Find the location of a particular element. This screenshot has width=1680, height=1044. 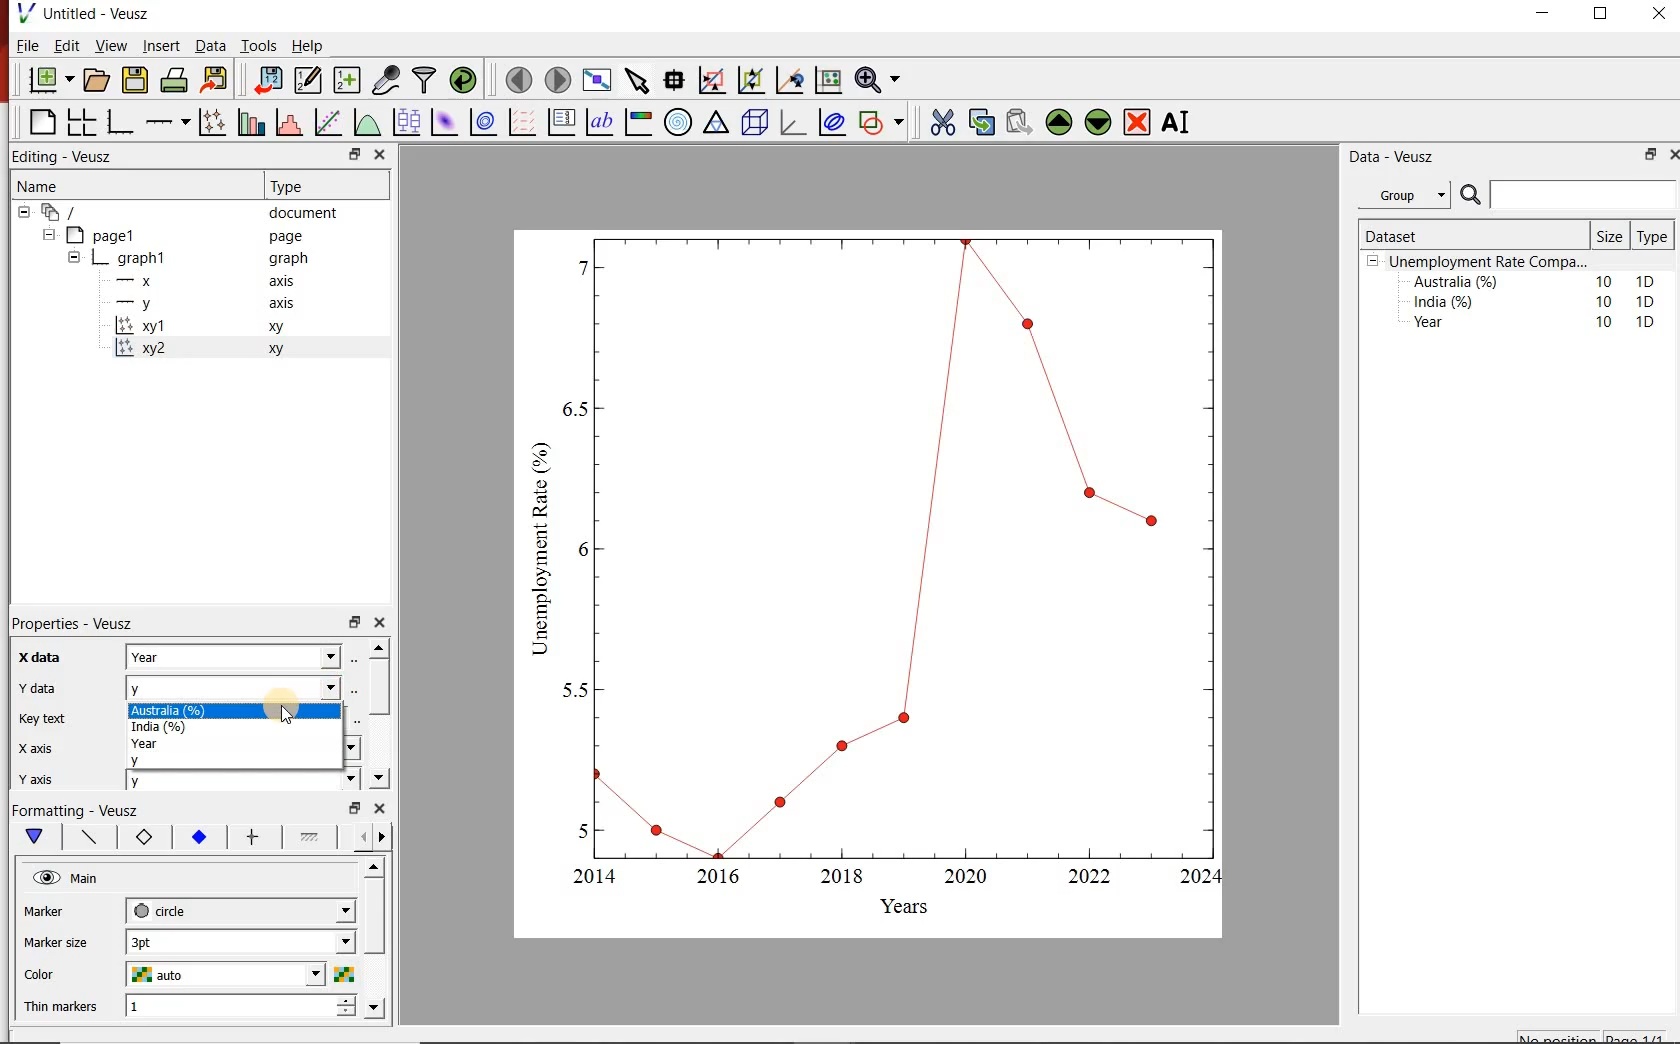

move up is located at coordinates (379, 647).